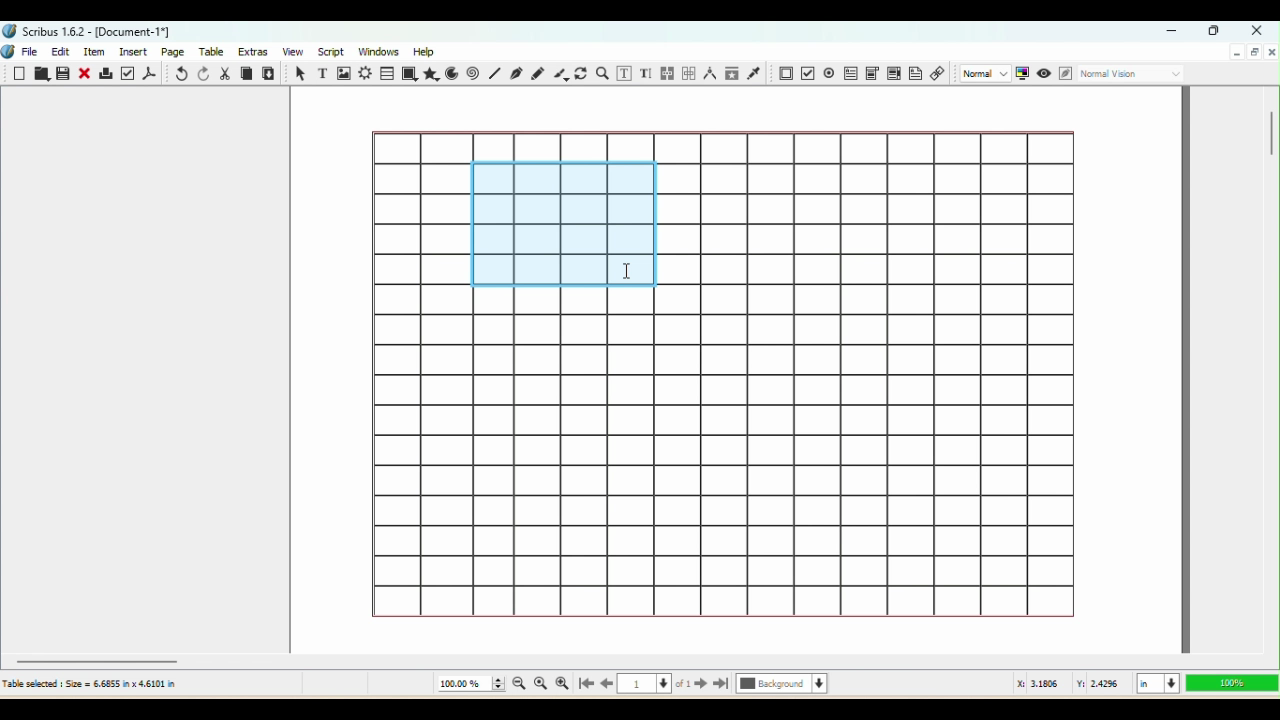  Describe the element at coordinates (584, 685) in the screenshot. I see `Go to the first page` at that location.